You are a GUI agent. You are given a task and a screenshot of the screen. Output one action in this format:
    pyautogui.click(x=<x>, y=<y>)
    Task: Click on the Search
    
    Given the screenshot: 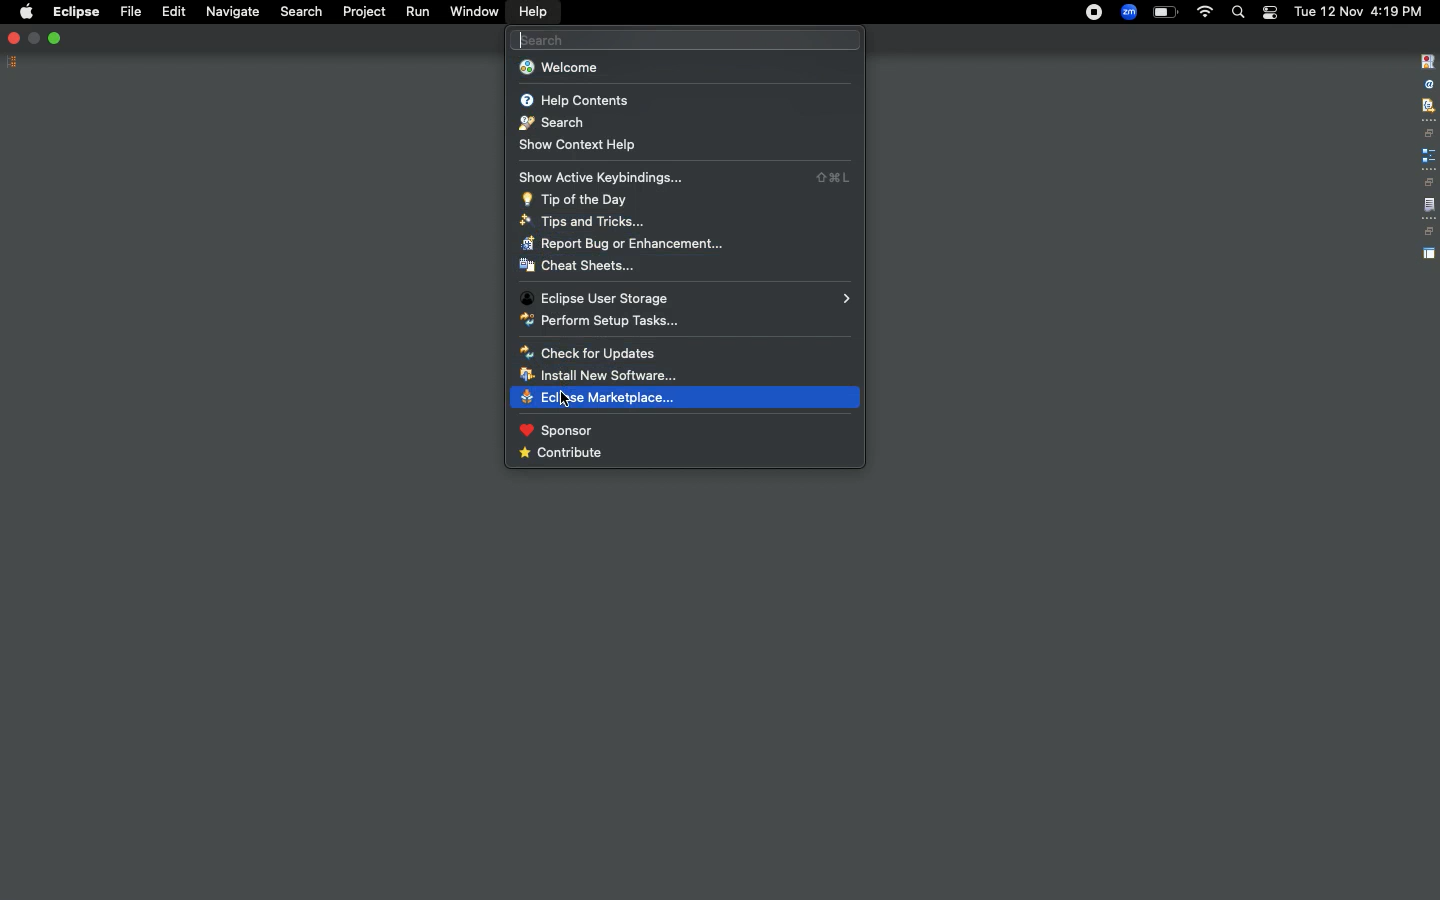 What is the action you would take?
    pyautogui.click(x=682, y=39)
    